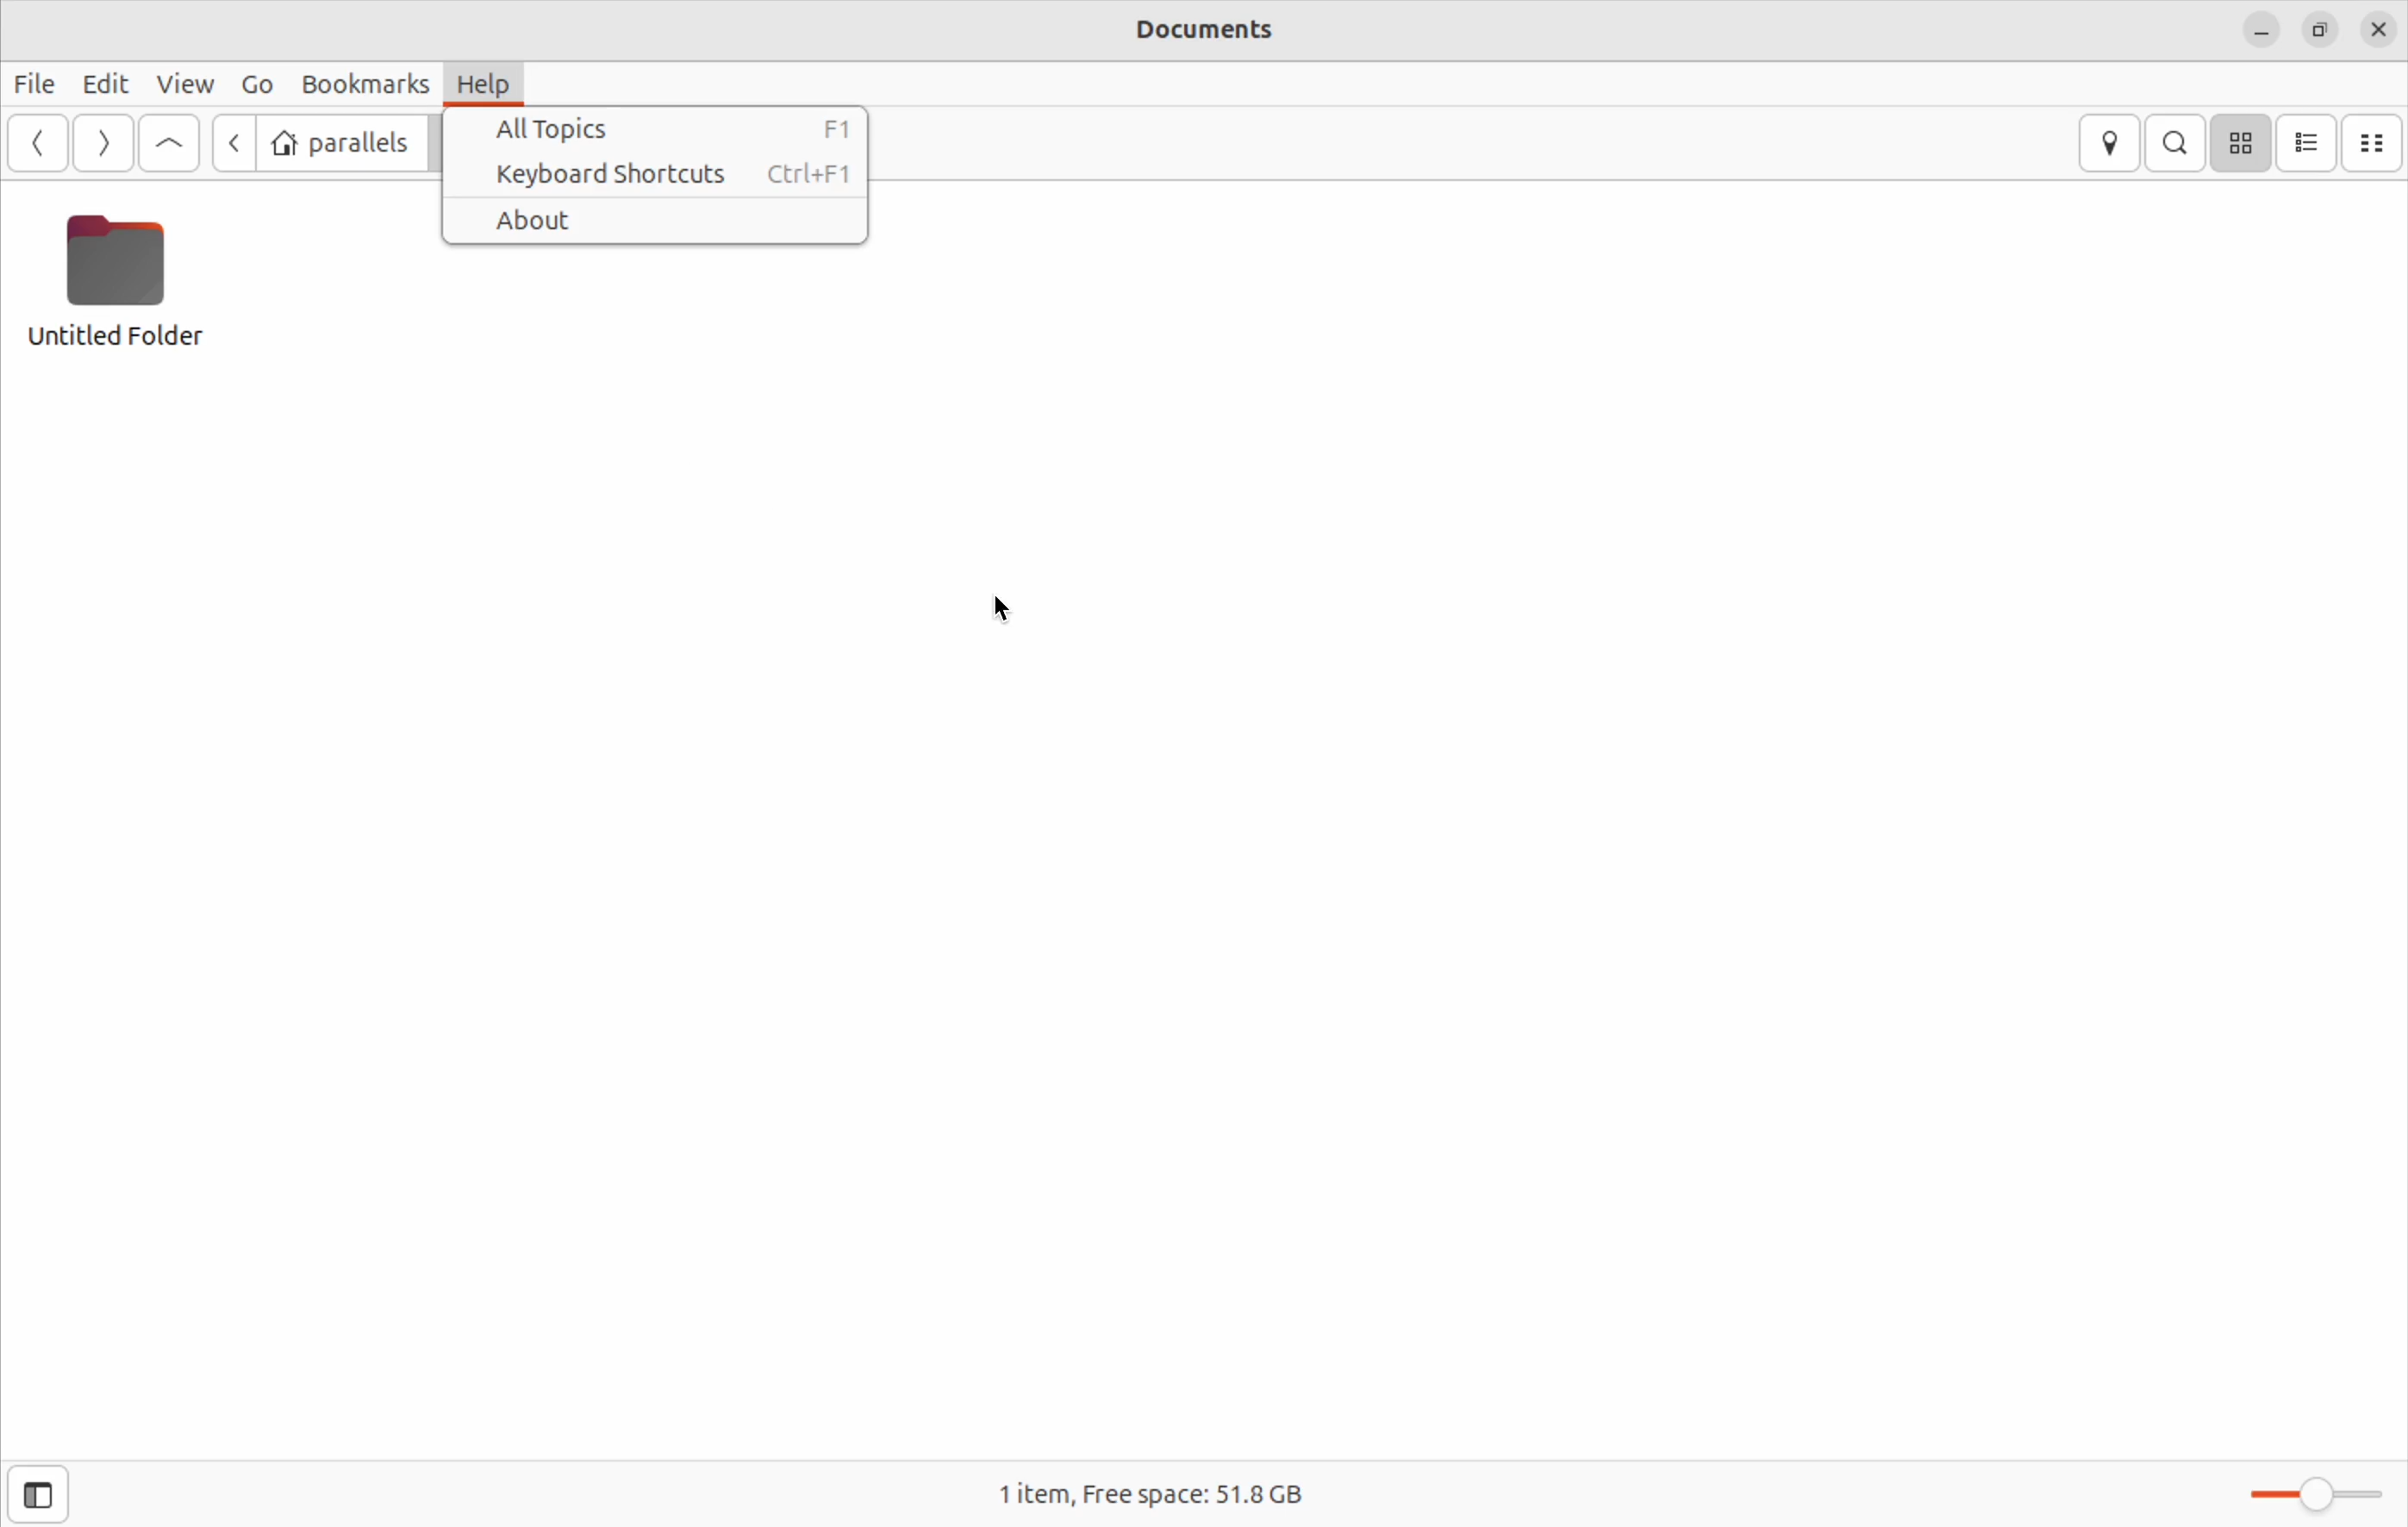 Image resolution: width=2408 pixels, height=1527 pixels. What do you see at coordinates (169, 145) in the screenshot?
I see `go up` at bounding box center [169, 145].